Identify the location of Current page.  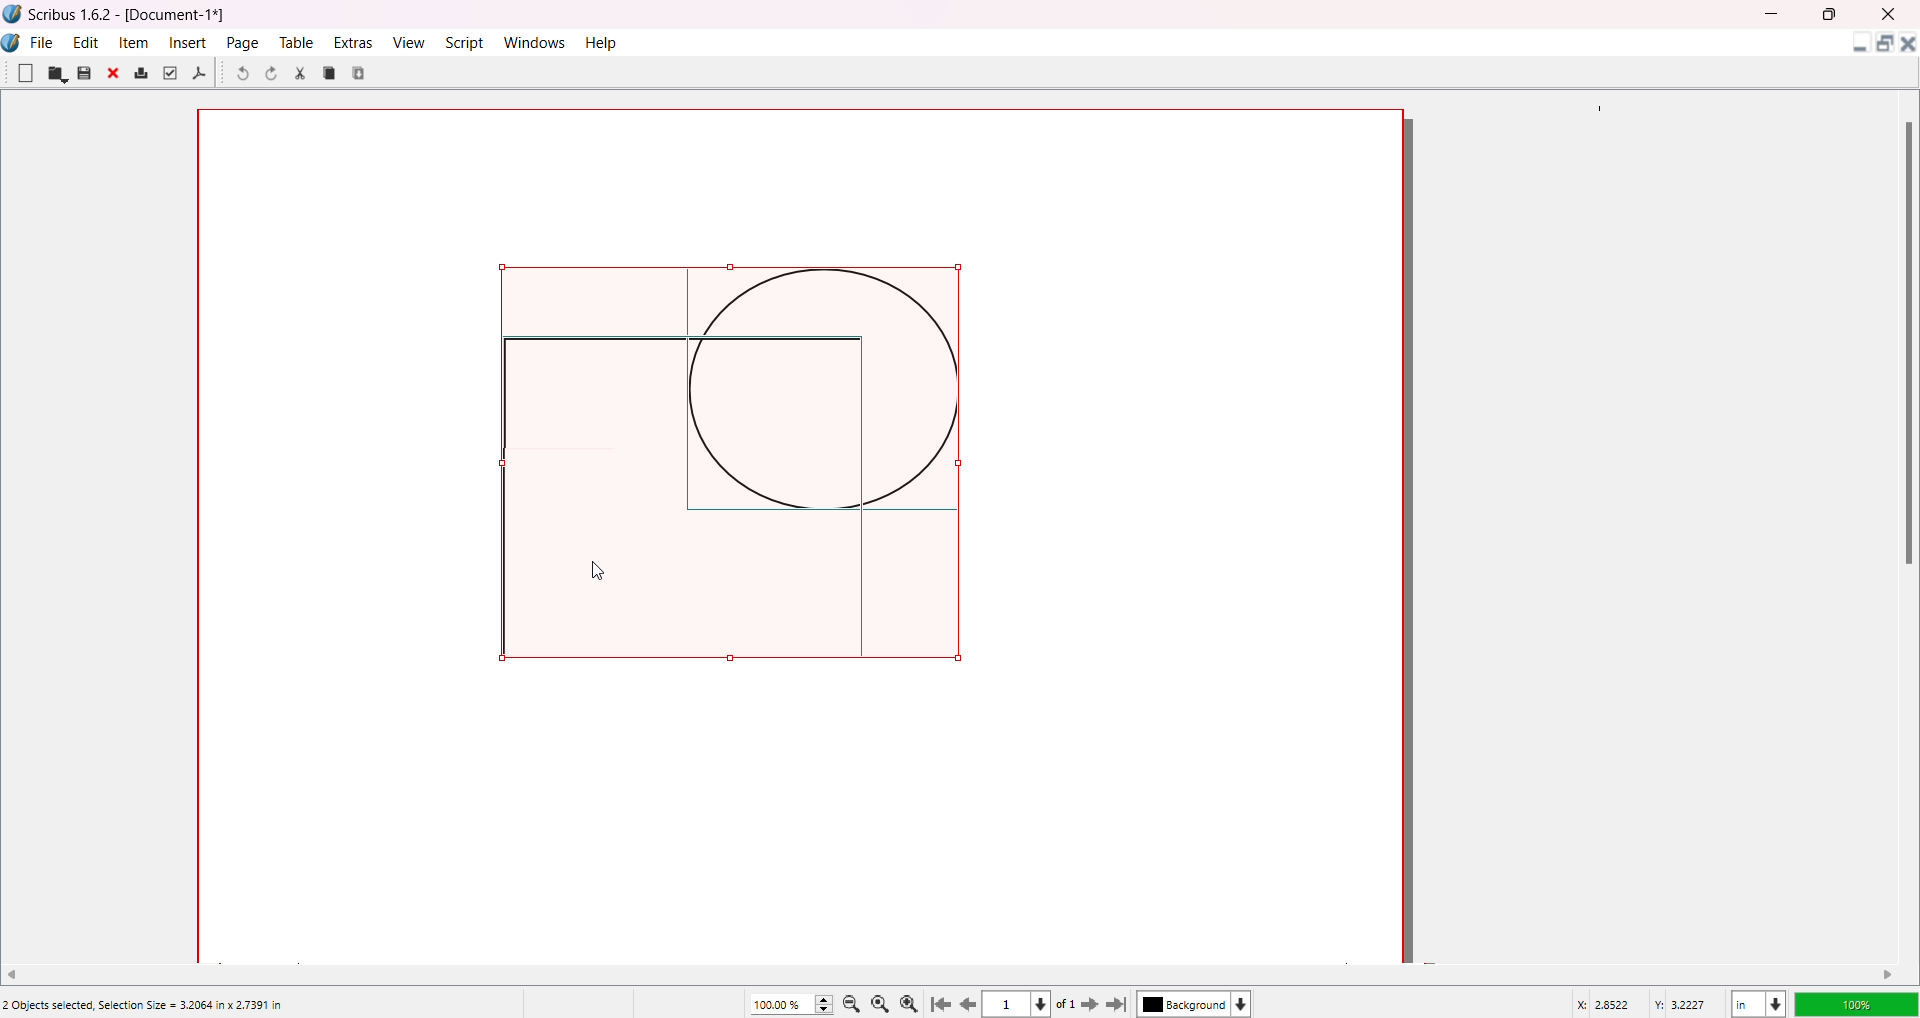
(1010, 1005).